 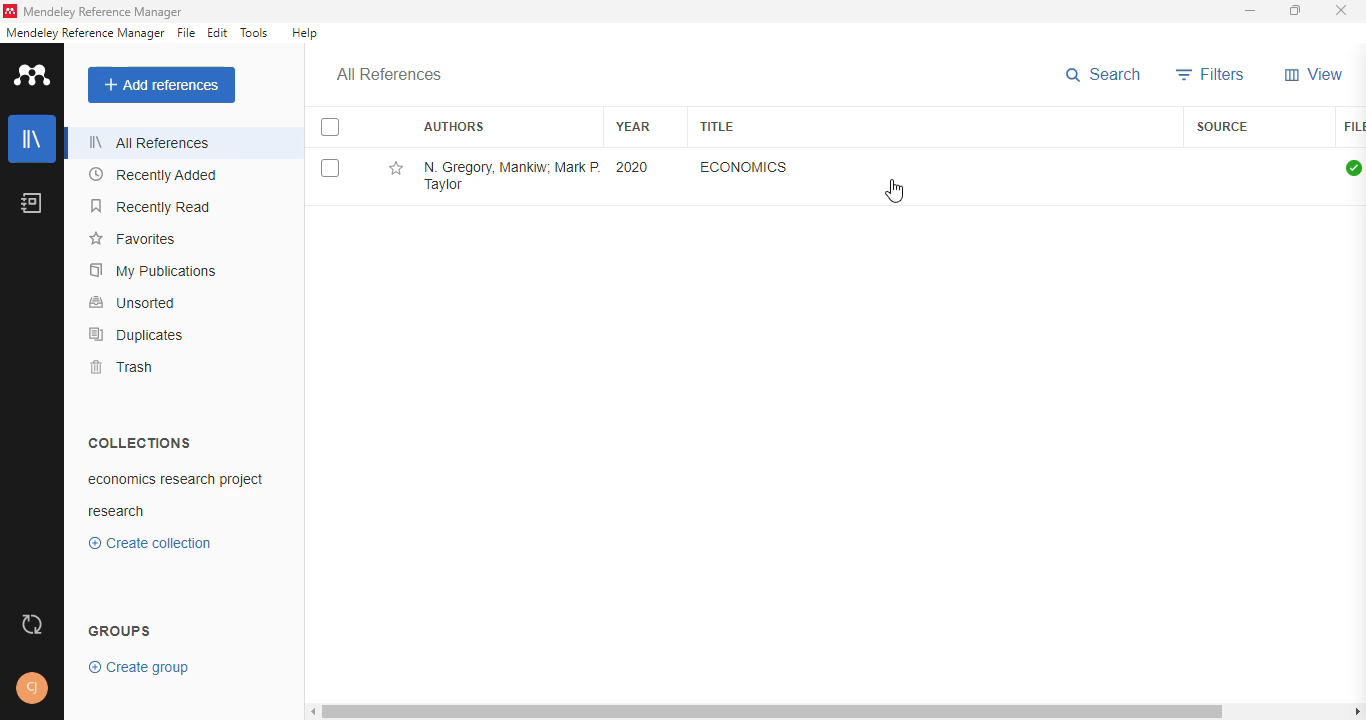 I want to click on favorites, so click(x=135, y=238).